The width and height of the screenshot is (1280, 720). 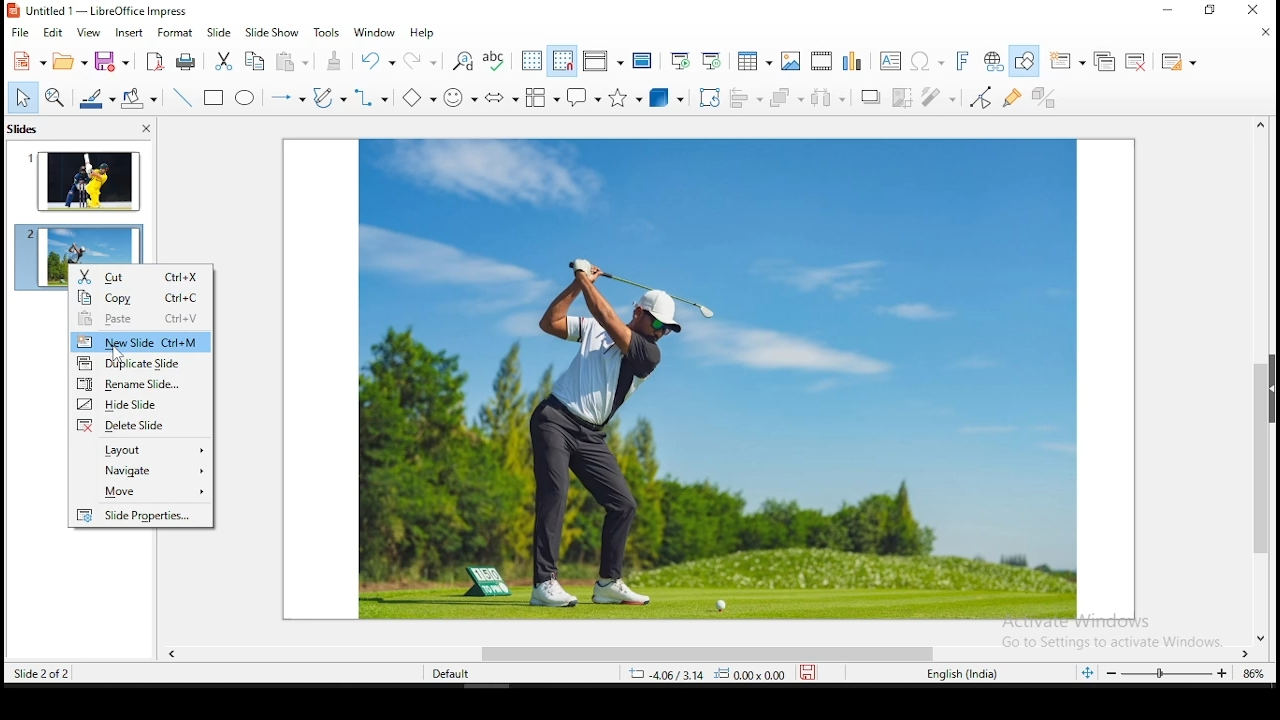 What do you see at coordinates (924, 60) in the screenshot?
I see `insert special characters` at bounding box center [924, 60].